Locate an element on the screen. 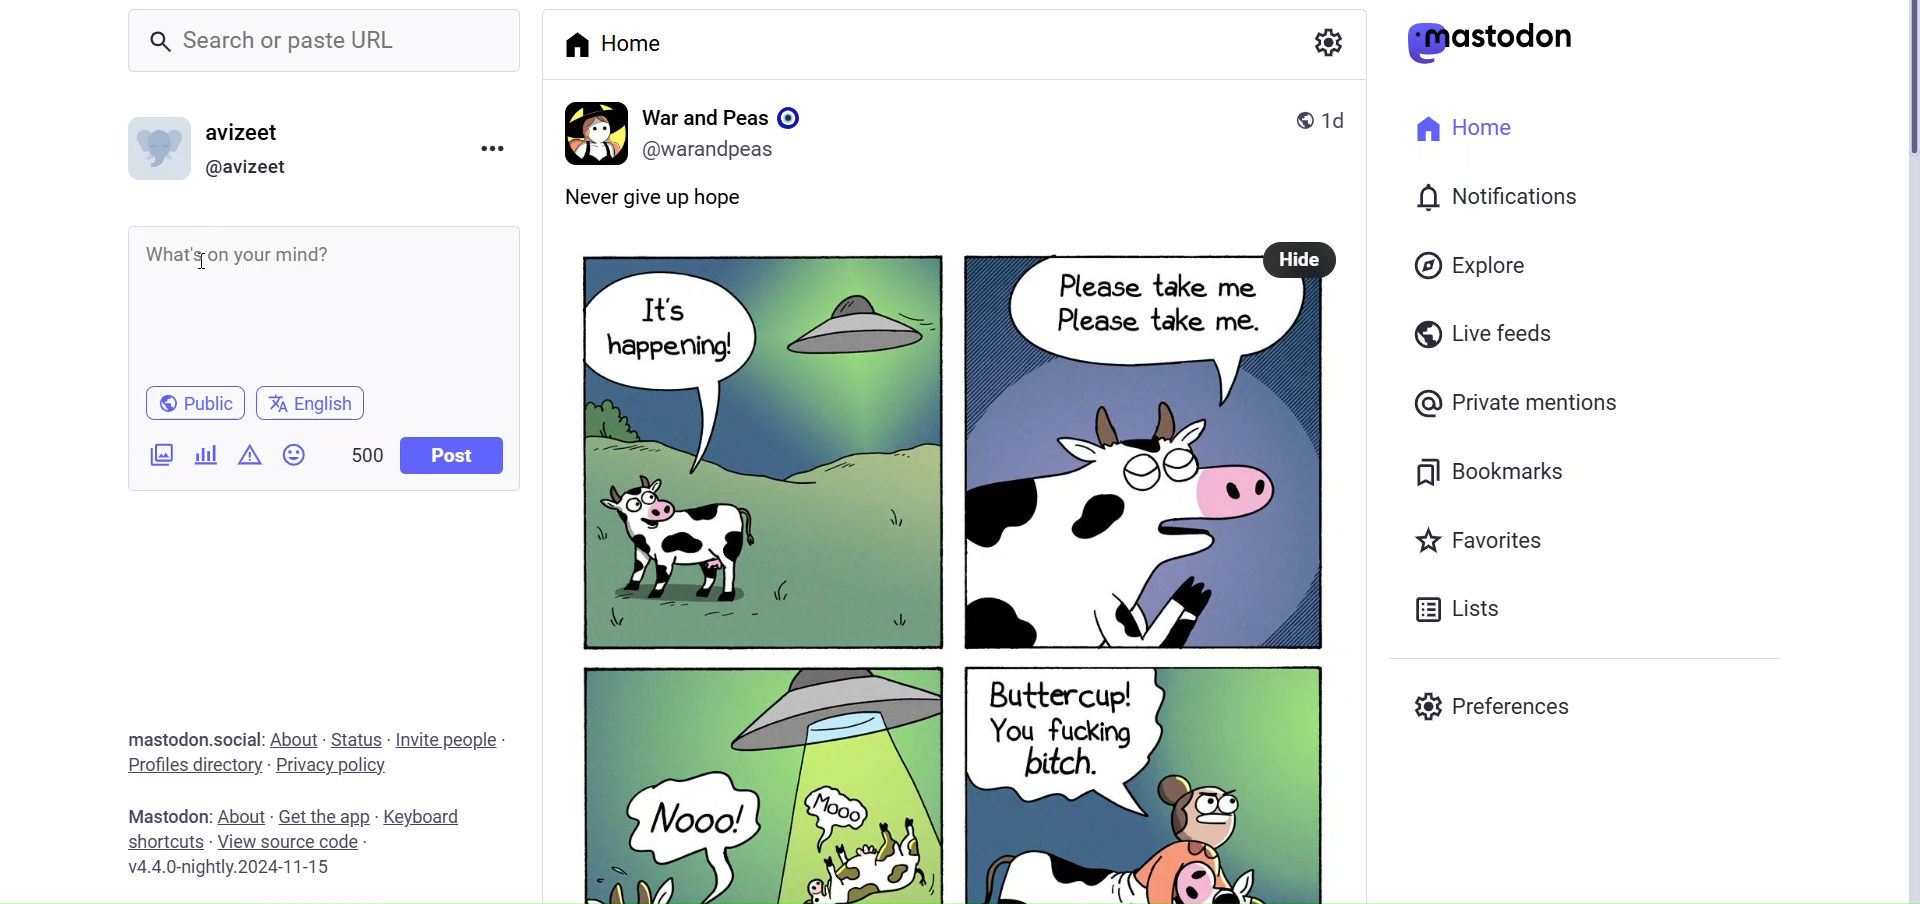 Image resolution: width=1920 pixels, height=904 pixels. (@warandpeas is located at coordinates (716, 150).